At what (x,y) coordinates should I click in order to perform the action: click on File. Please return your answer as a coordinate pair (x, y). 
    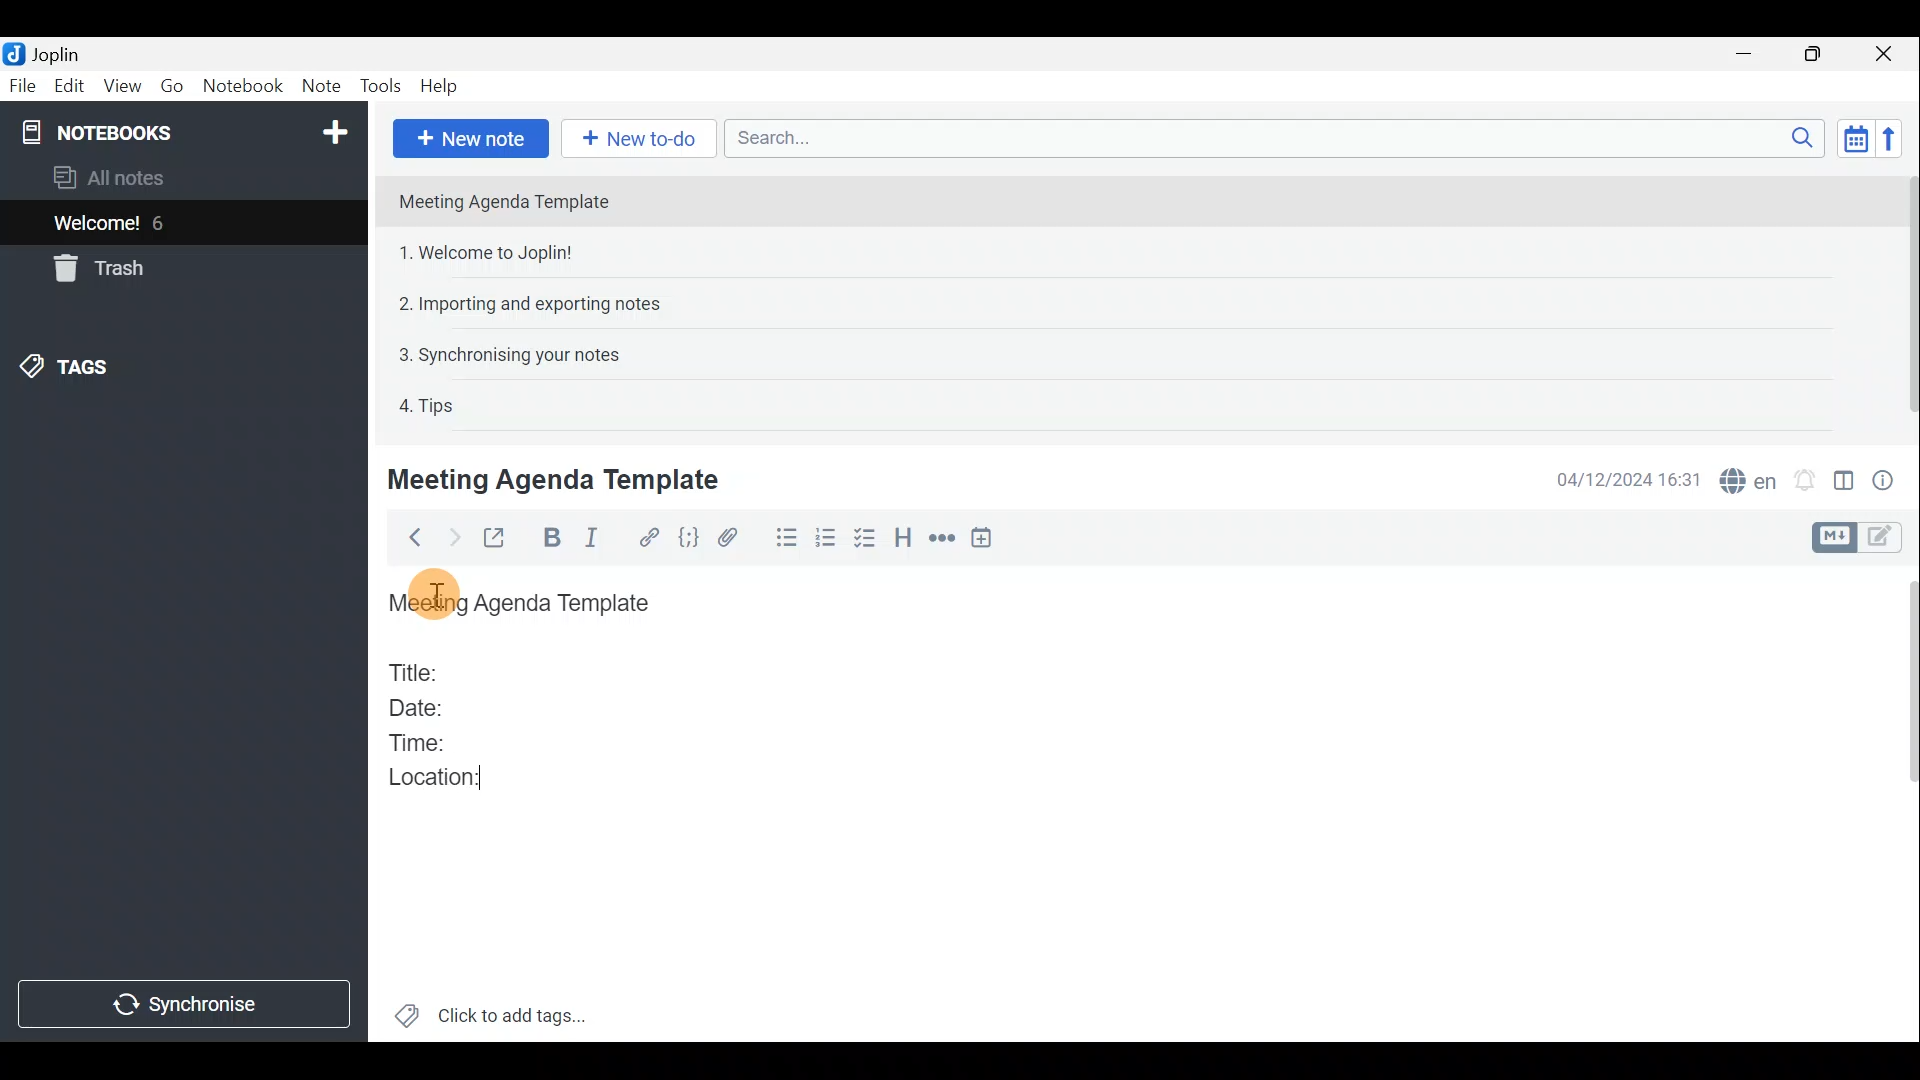
    Looking at the image, I should click on (23, 84).